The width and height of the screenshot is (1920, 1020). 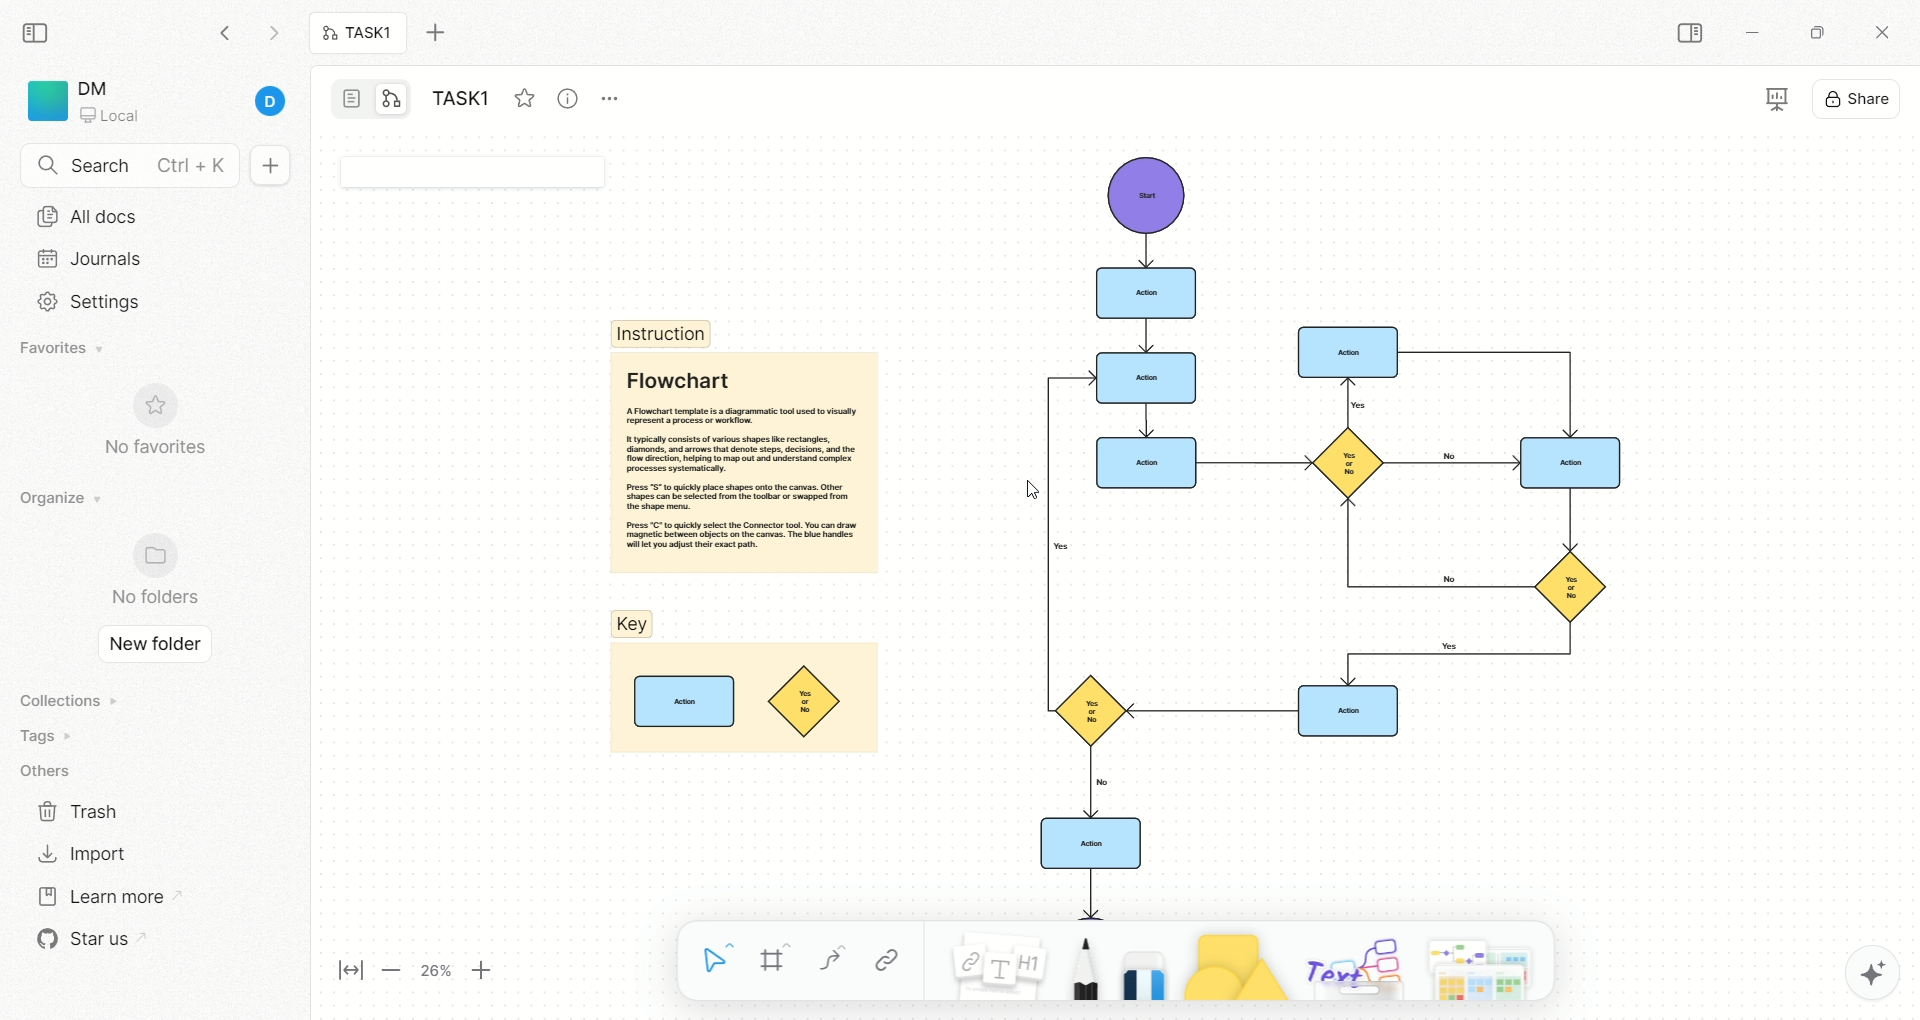 I want to click on star us, so click(x=85, y=939).